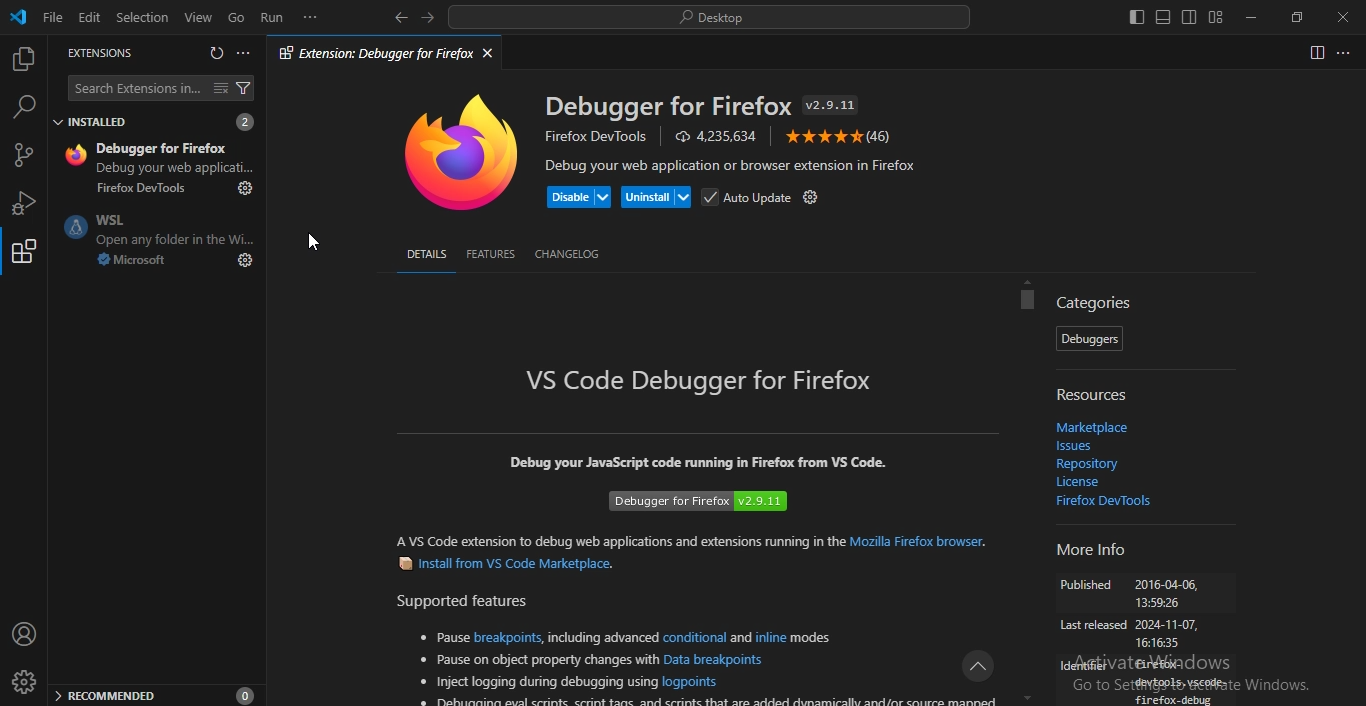  I want to click on v2.9.11, so click(833, 104).